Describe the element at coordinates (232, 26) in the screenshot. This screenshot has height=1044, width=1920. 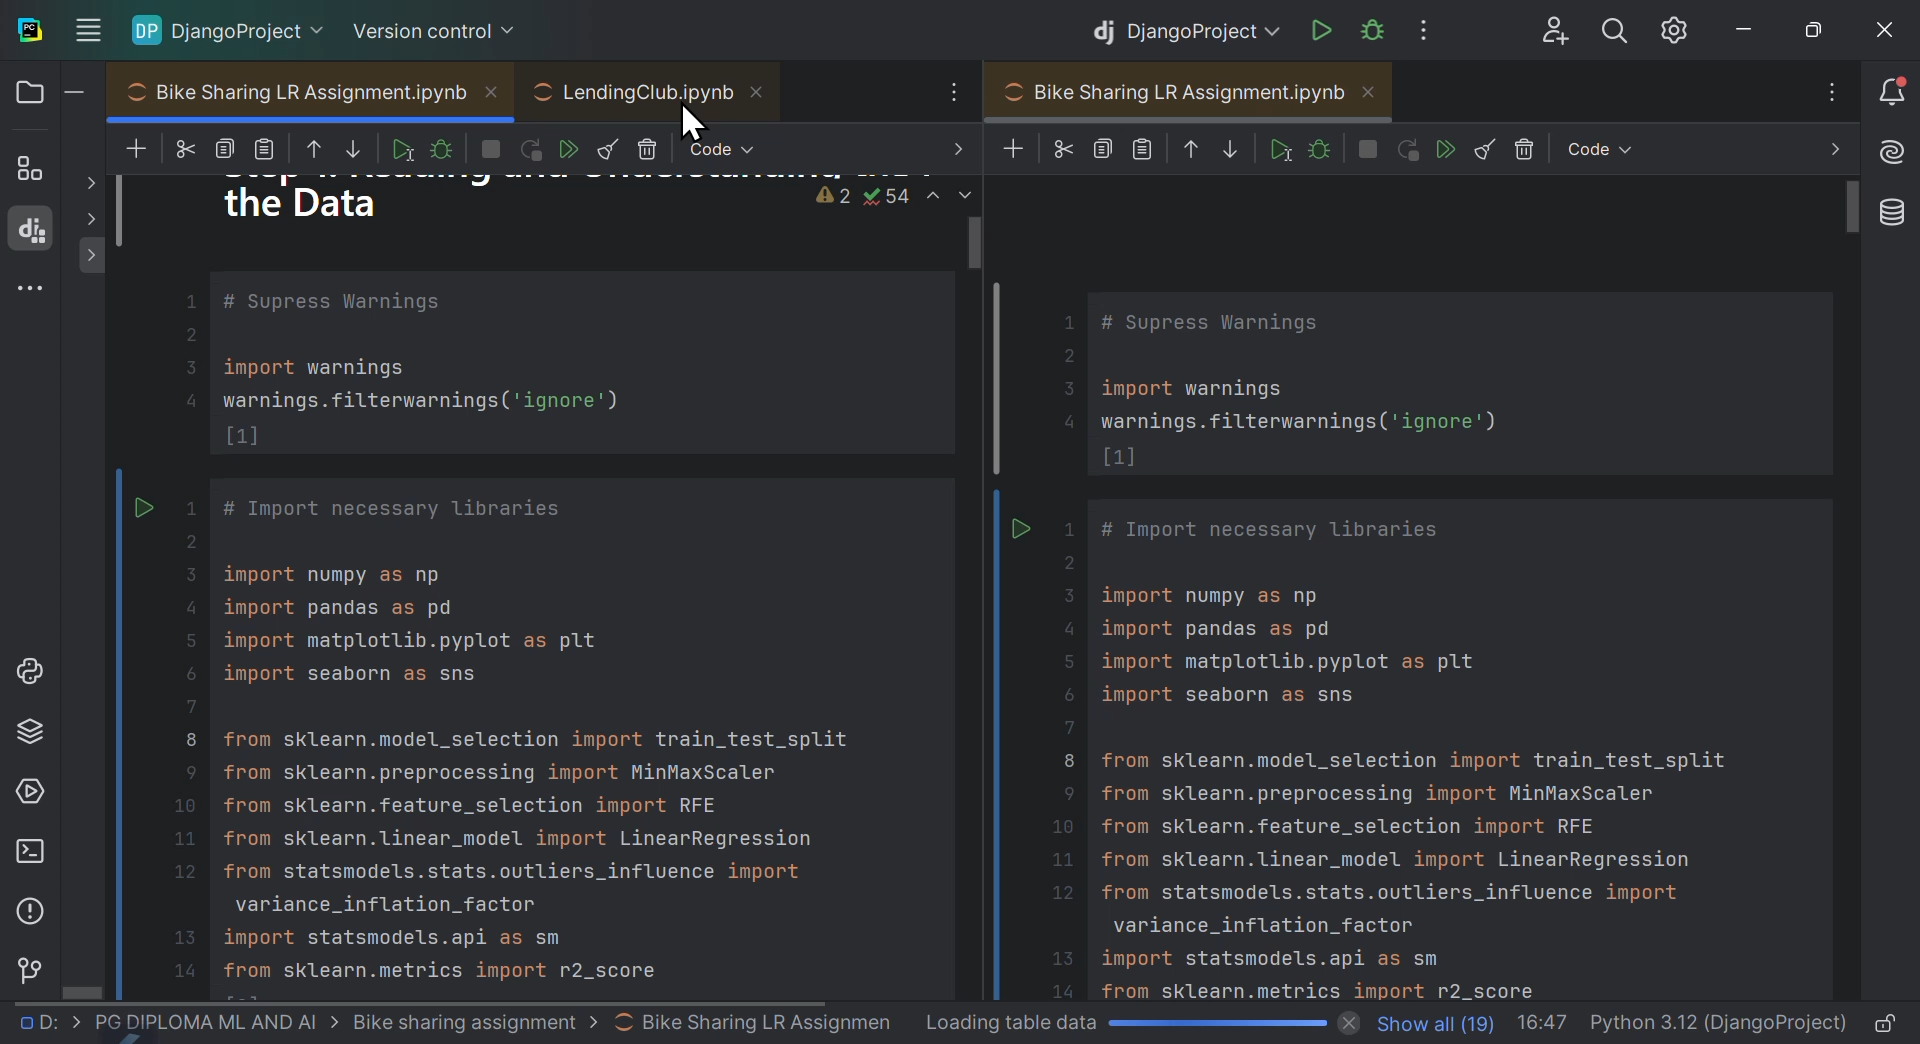
I see `Django project` at that location.